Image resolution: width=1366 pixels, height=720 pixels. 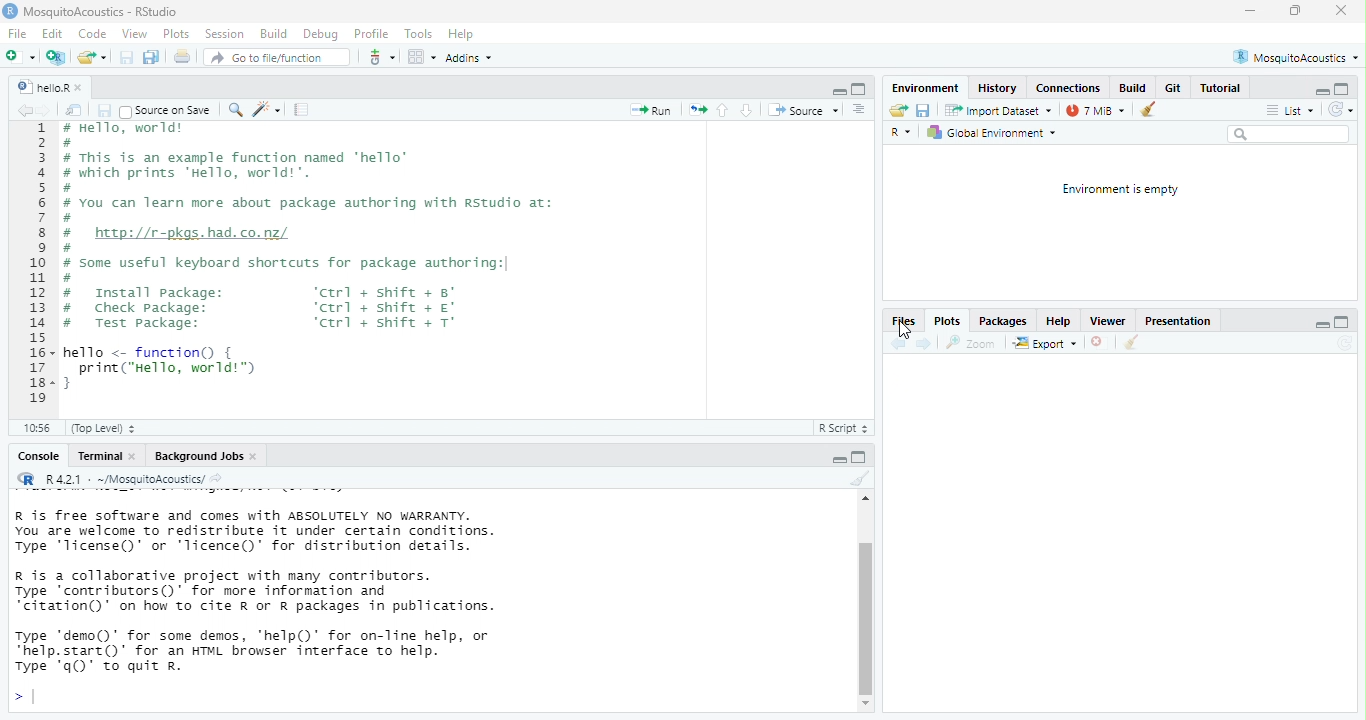 What do you see at coordinates (1290, 136) in the screenshot?
I see `search bar` at bounding box center [1290, 136].